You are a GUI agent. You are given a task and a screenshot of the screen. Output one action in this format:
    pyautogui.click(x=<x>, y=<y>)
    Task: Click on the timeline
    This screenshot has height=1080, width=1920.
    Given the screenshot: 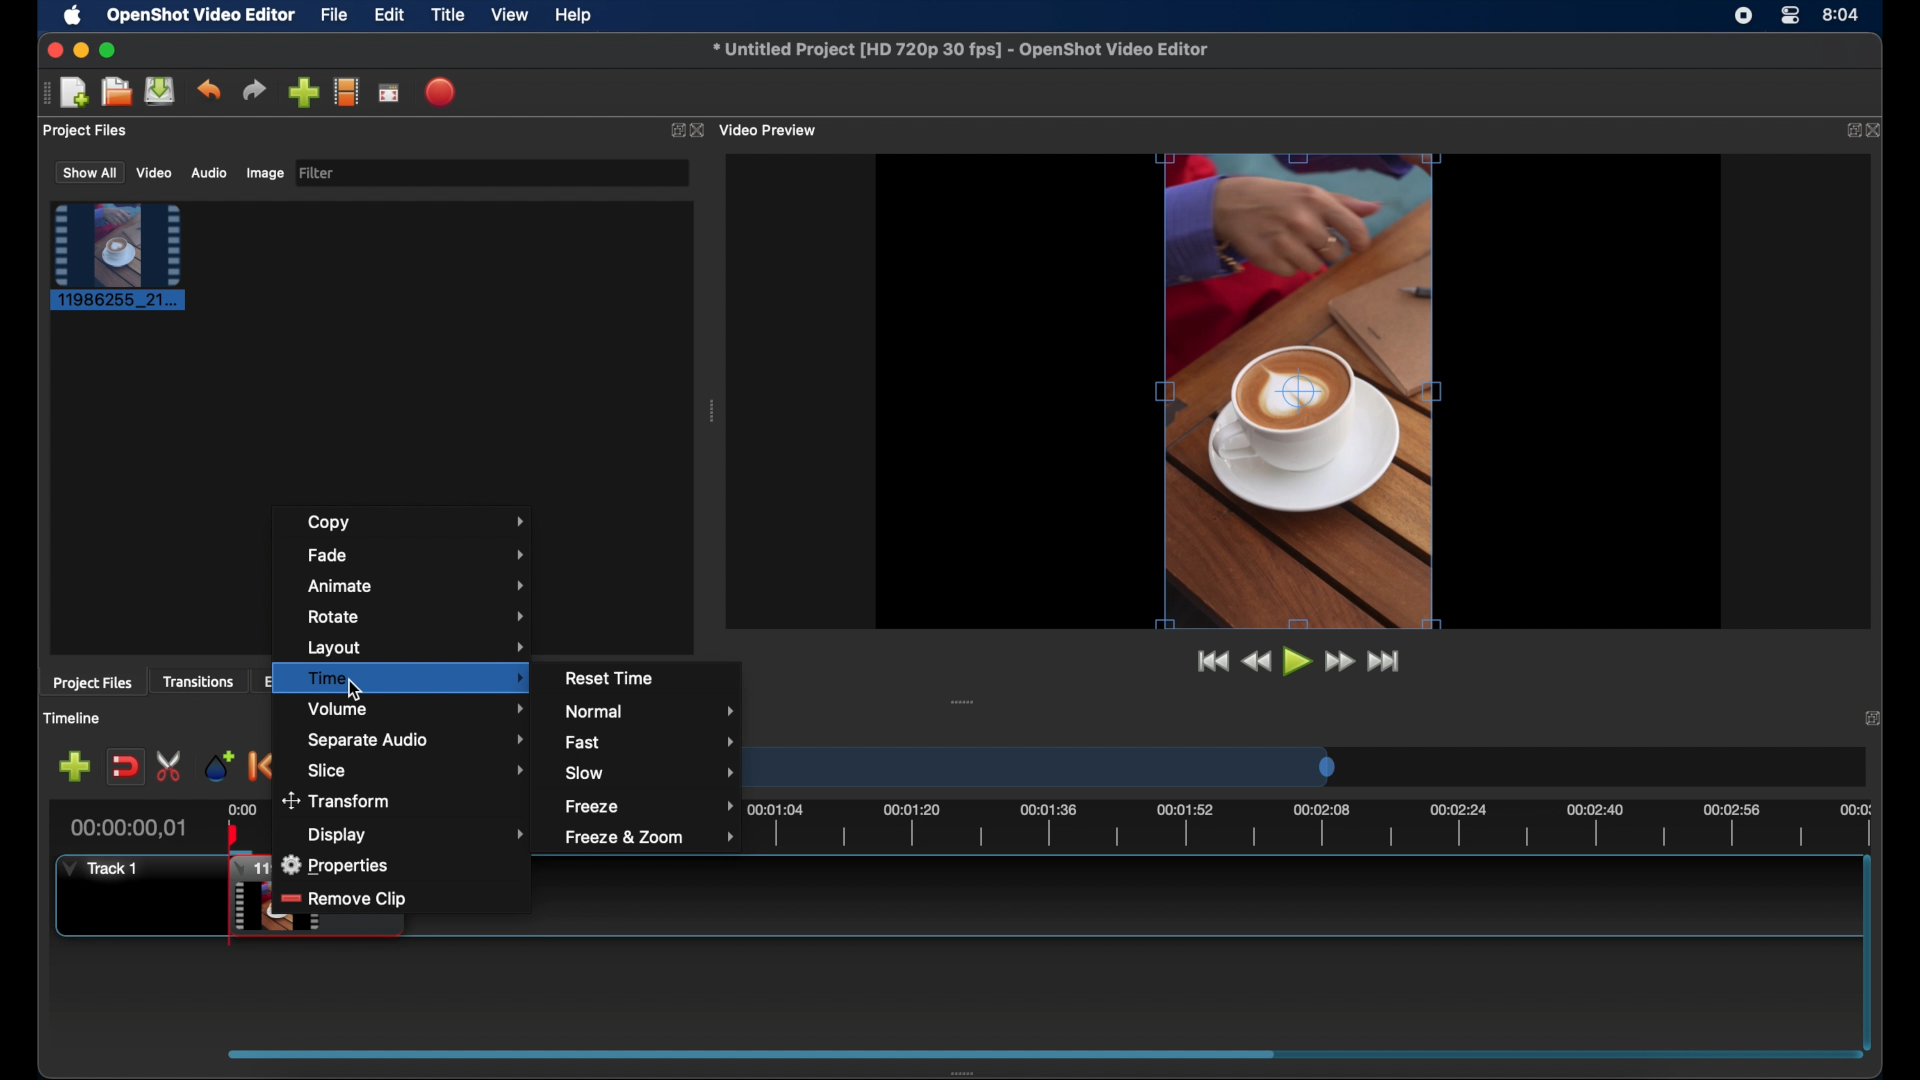 What is the action you would take?
    pyautogui.click(x=74, y=718)
    